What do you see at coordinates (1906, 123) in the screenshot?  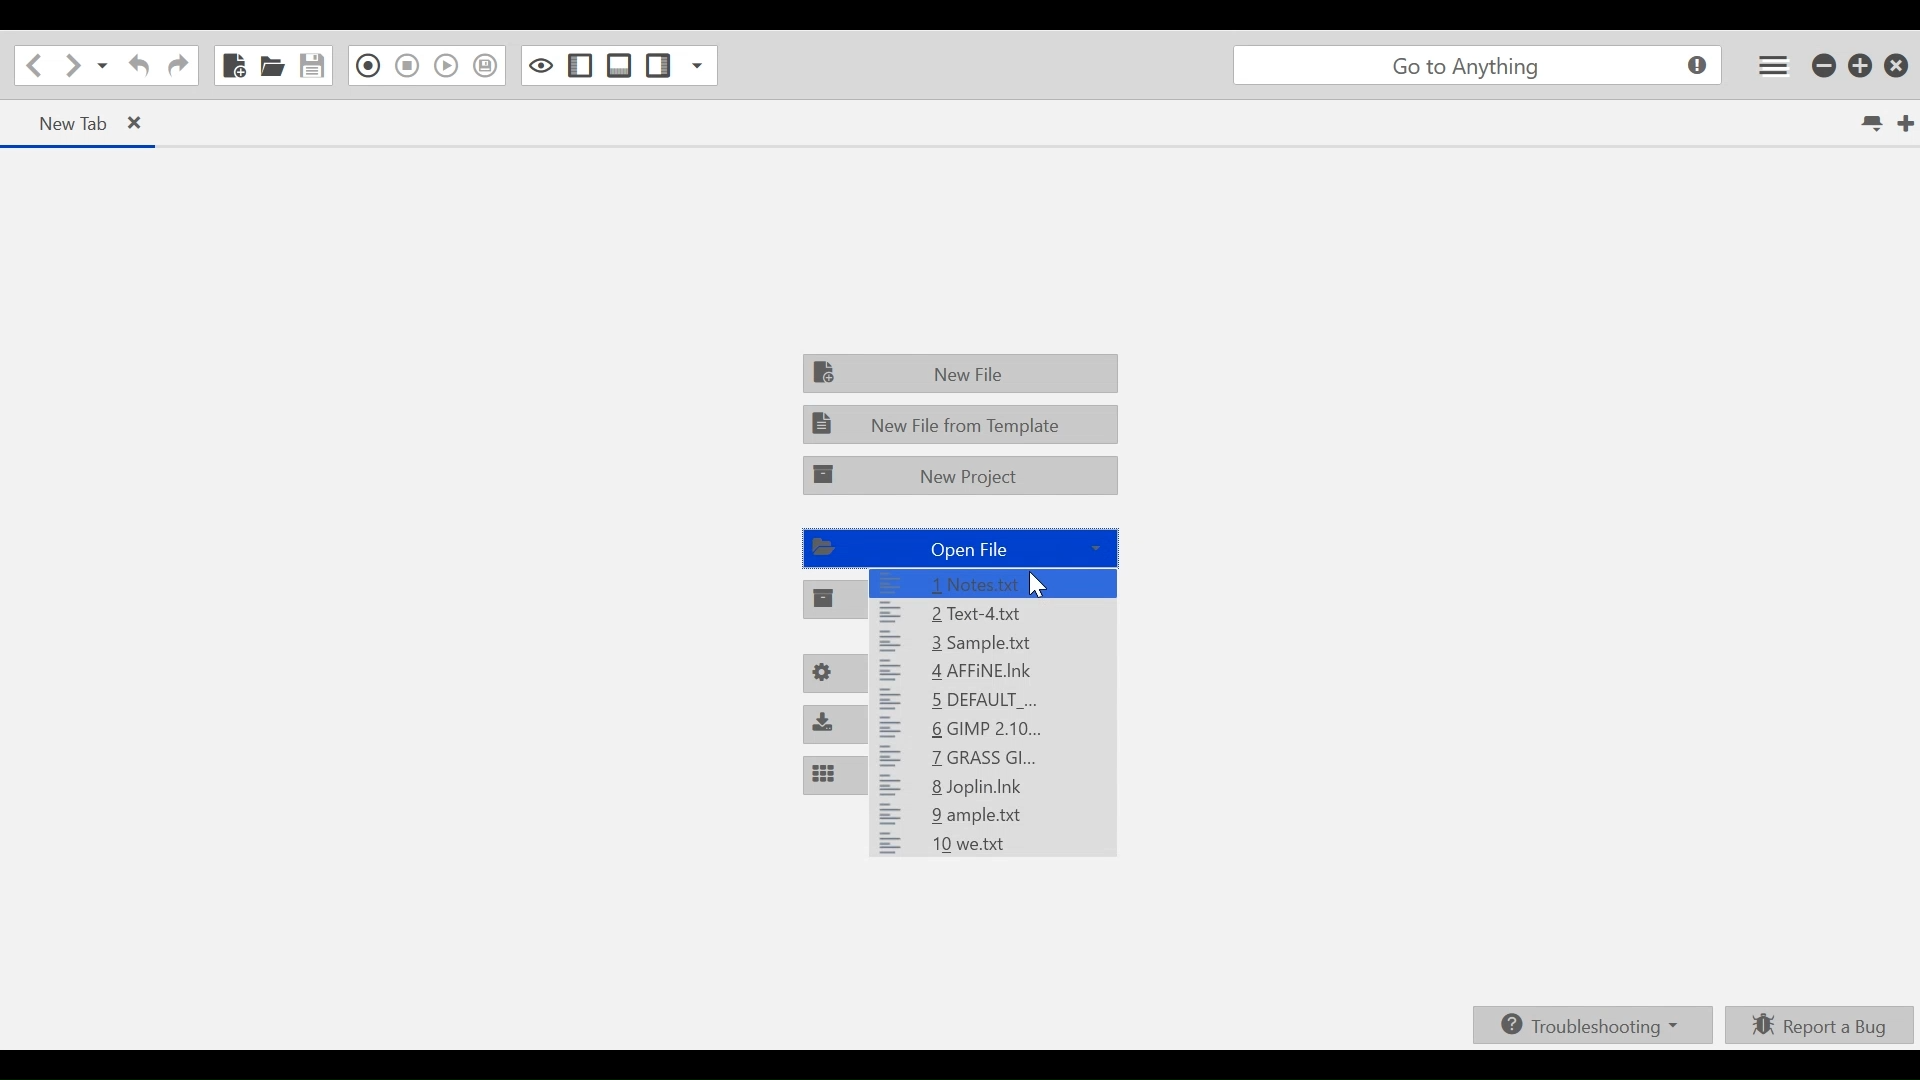 I see `New Tab` at bounding box center [1906, 123].